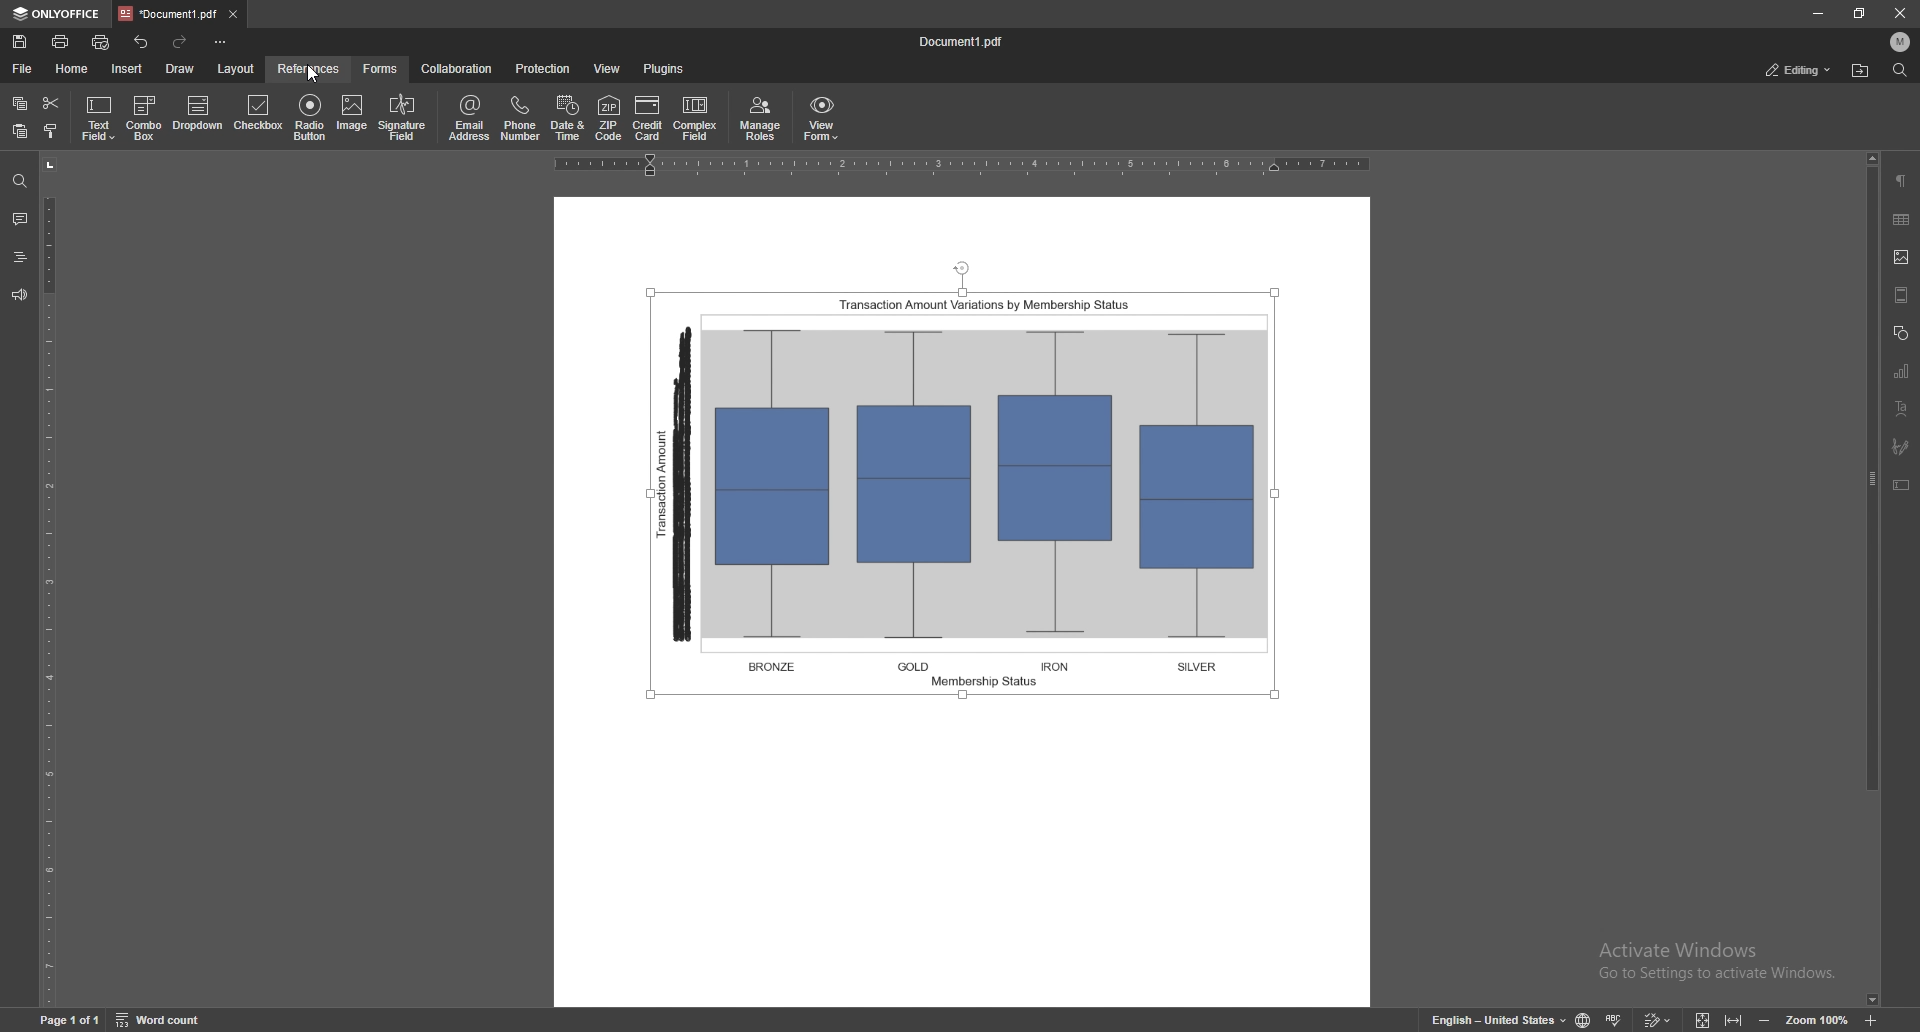  Describe the element at coordinates (161, 1019) in the screenshot. I see `word count` at that location.